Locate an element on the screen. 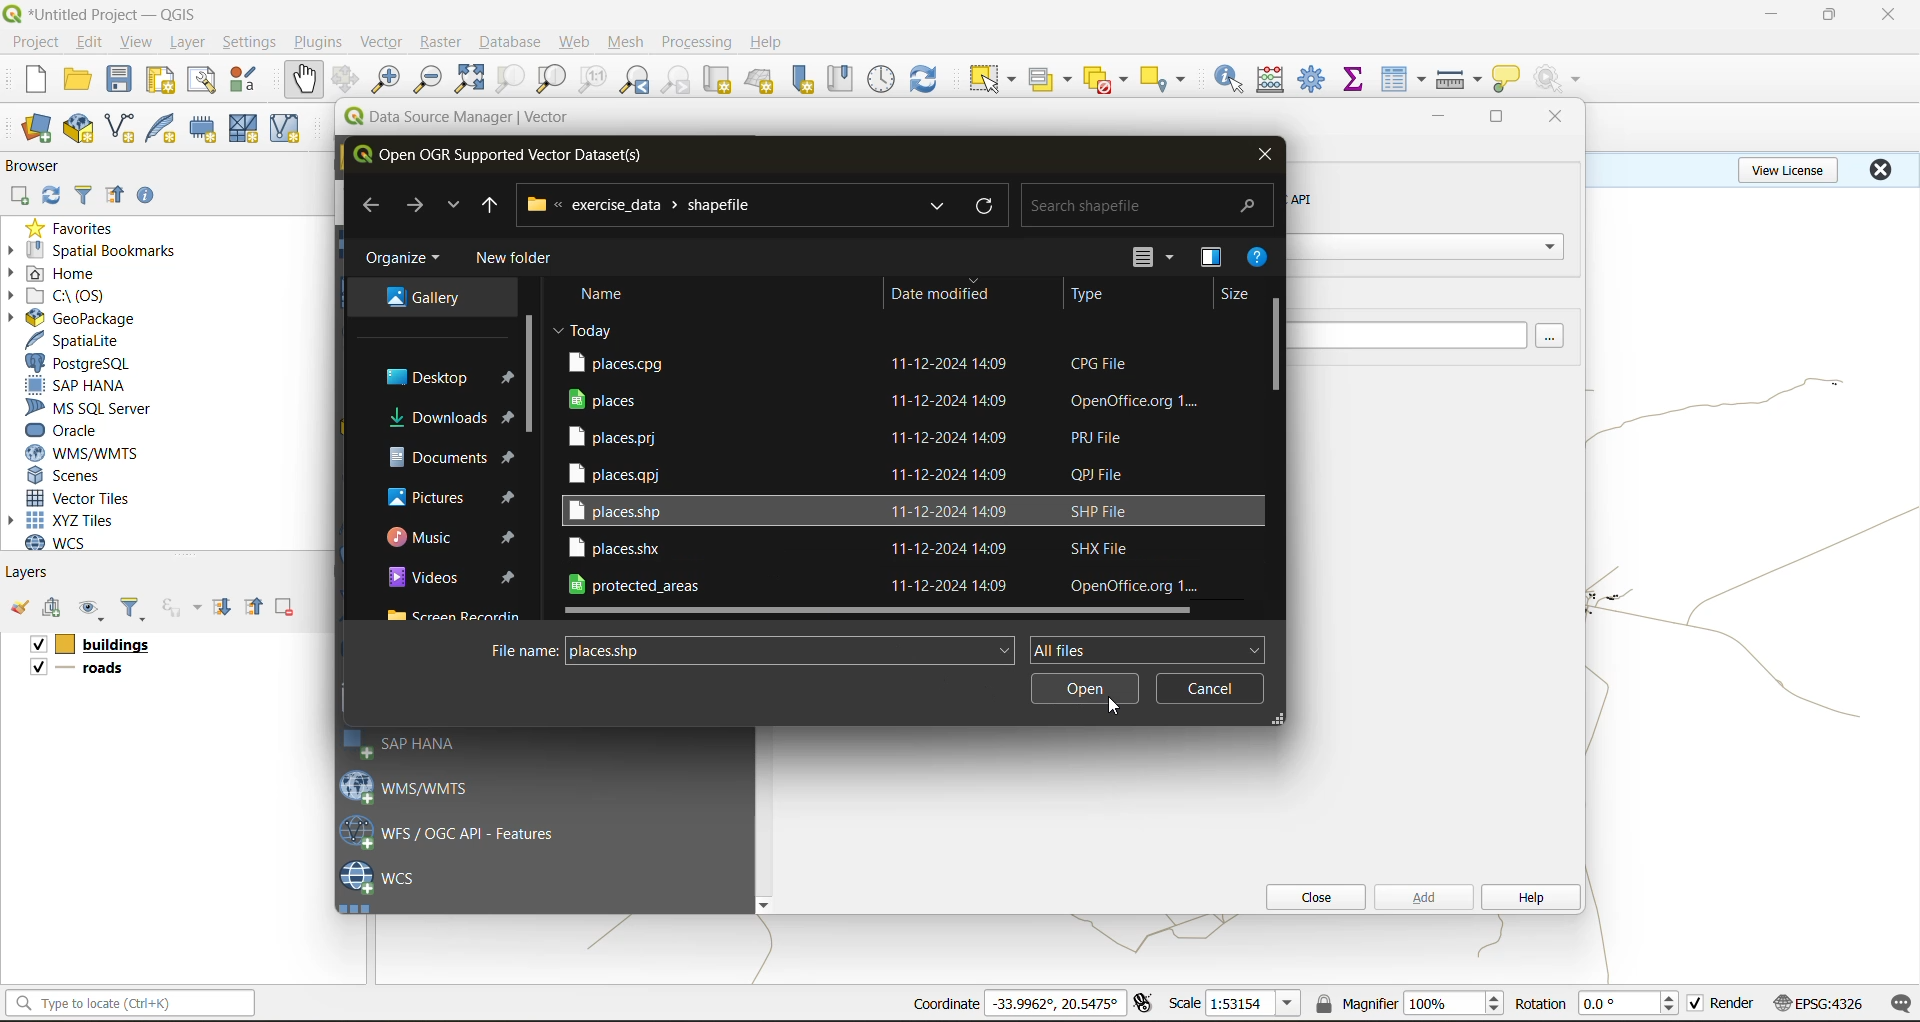  layers is located at coordinates (29, 571).